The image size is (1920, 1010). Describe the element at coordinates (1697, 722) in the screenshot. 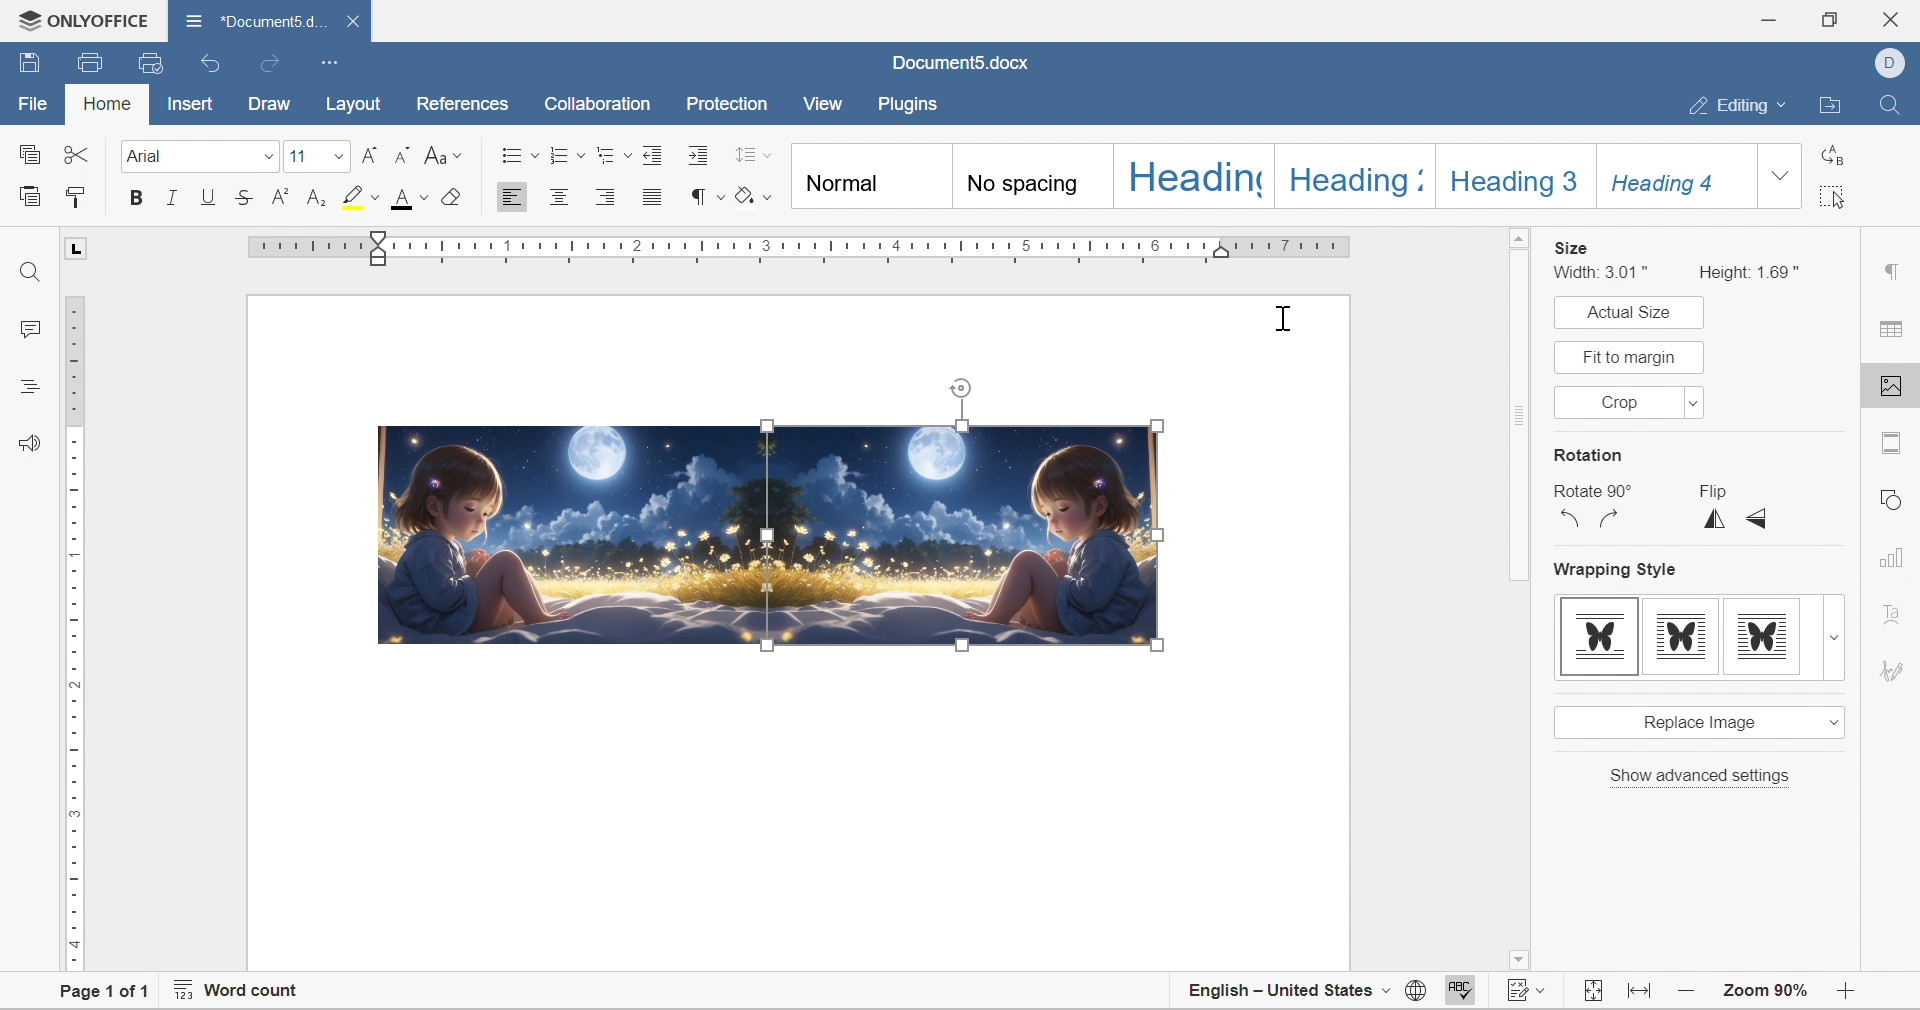

I see `replace image` at that location.